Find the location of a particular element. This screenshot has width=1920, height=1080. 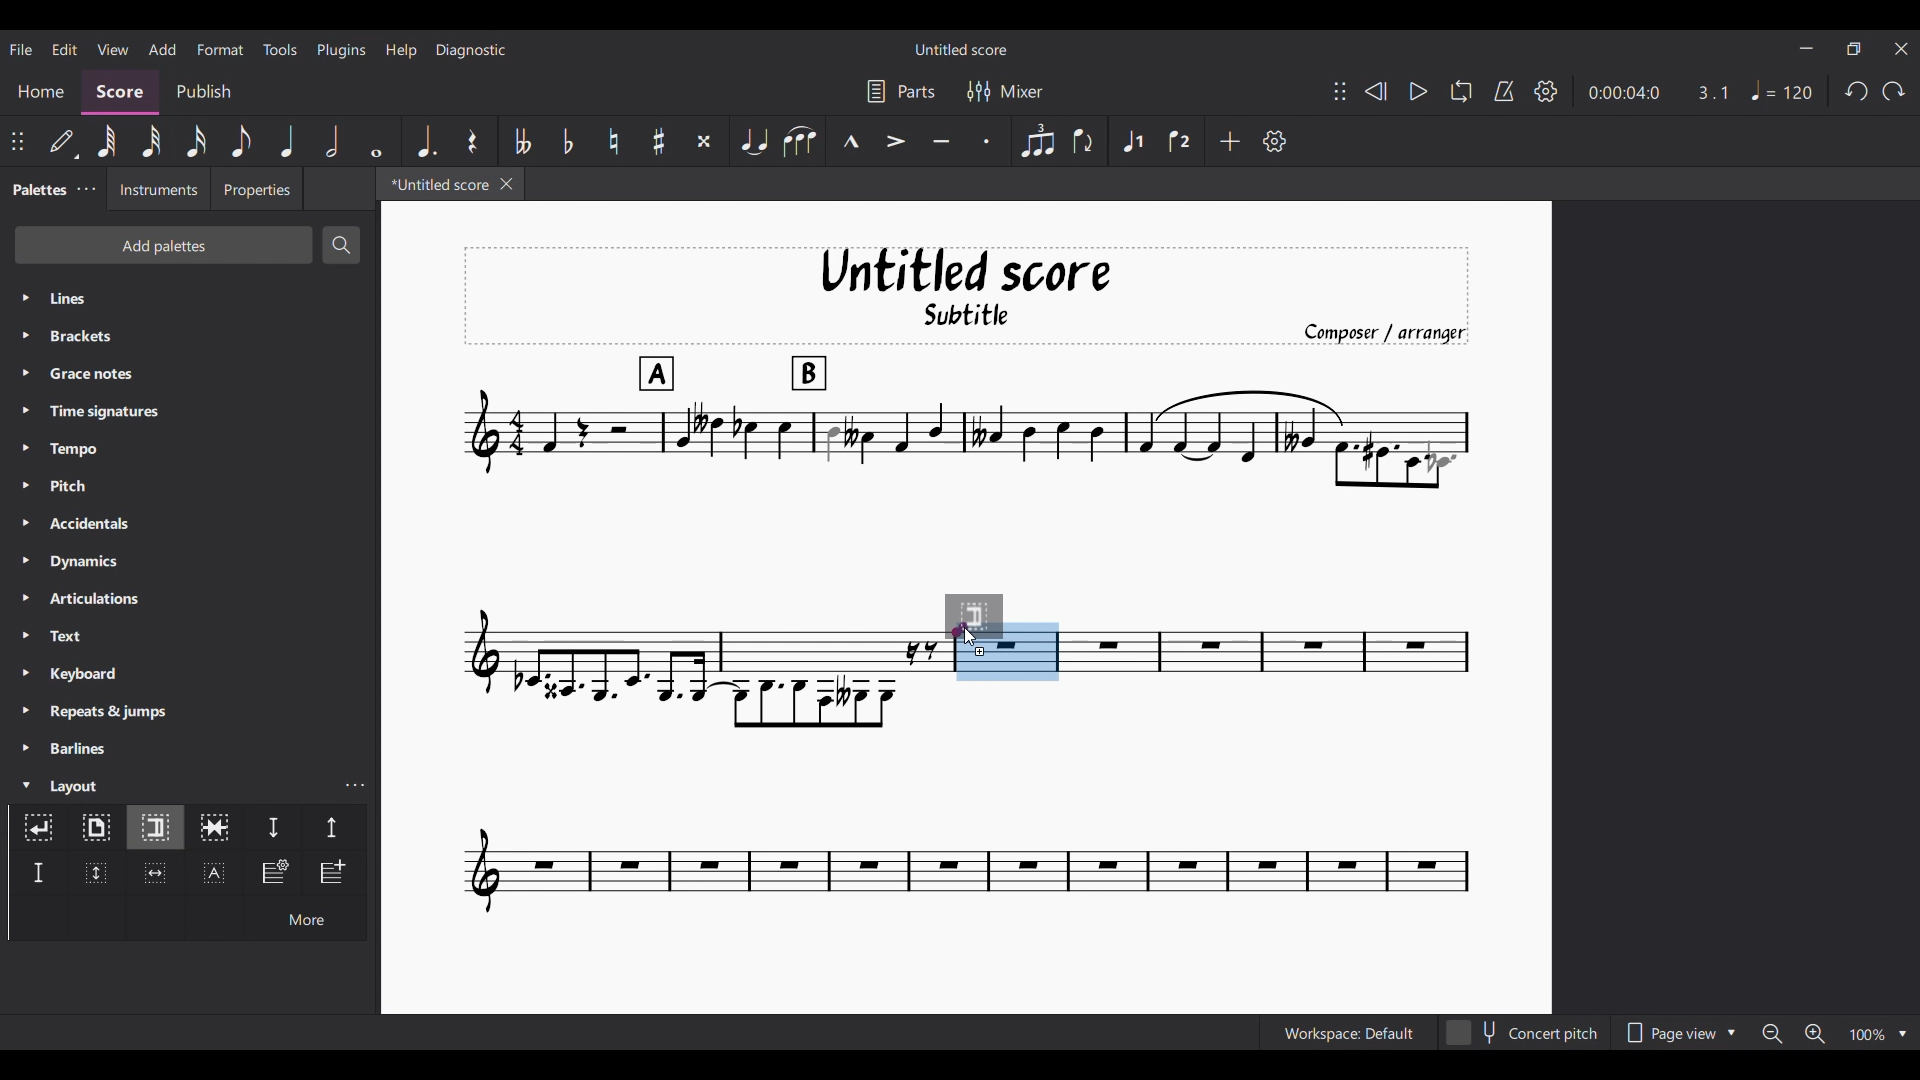

Insert vertical frame is located at coordinates (97, 873).